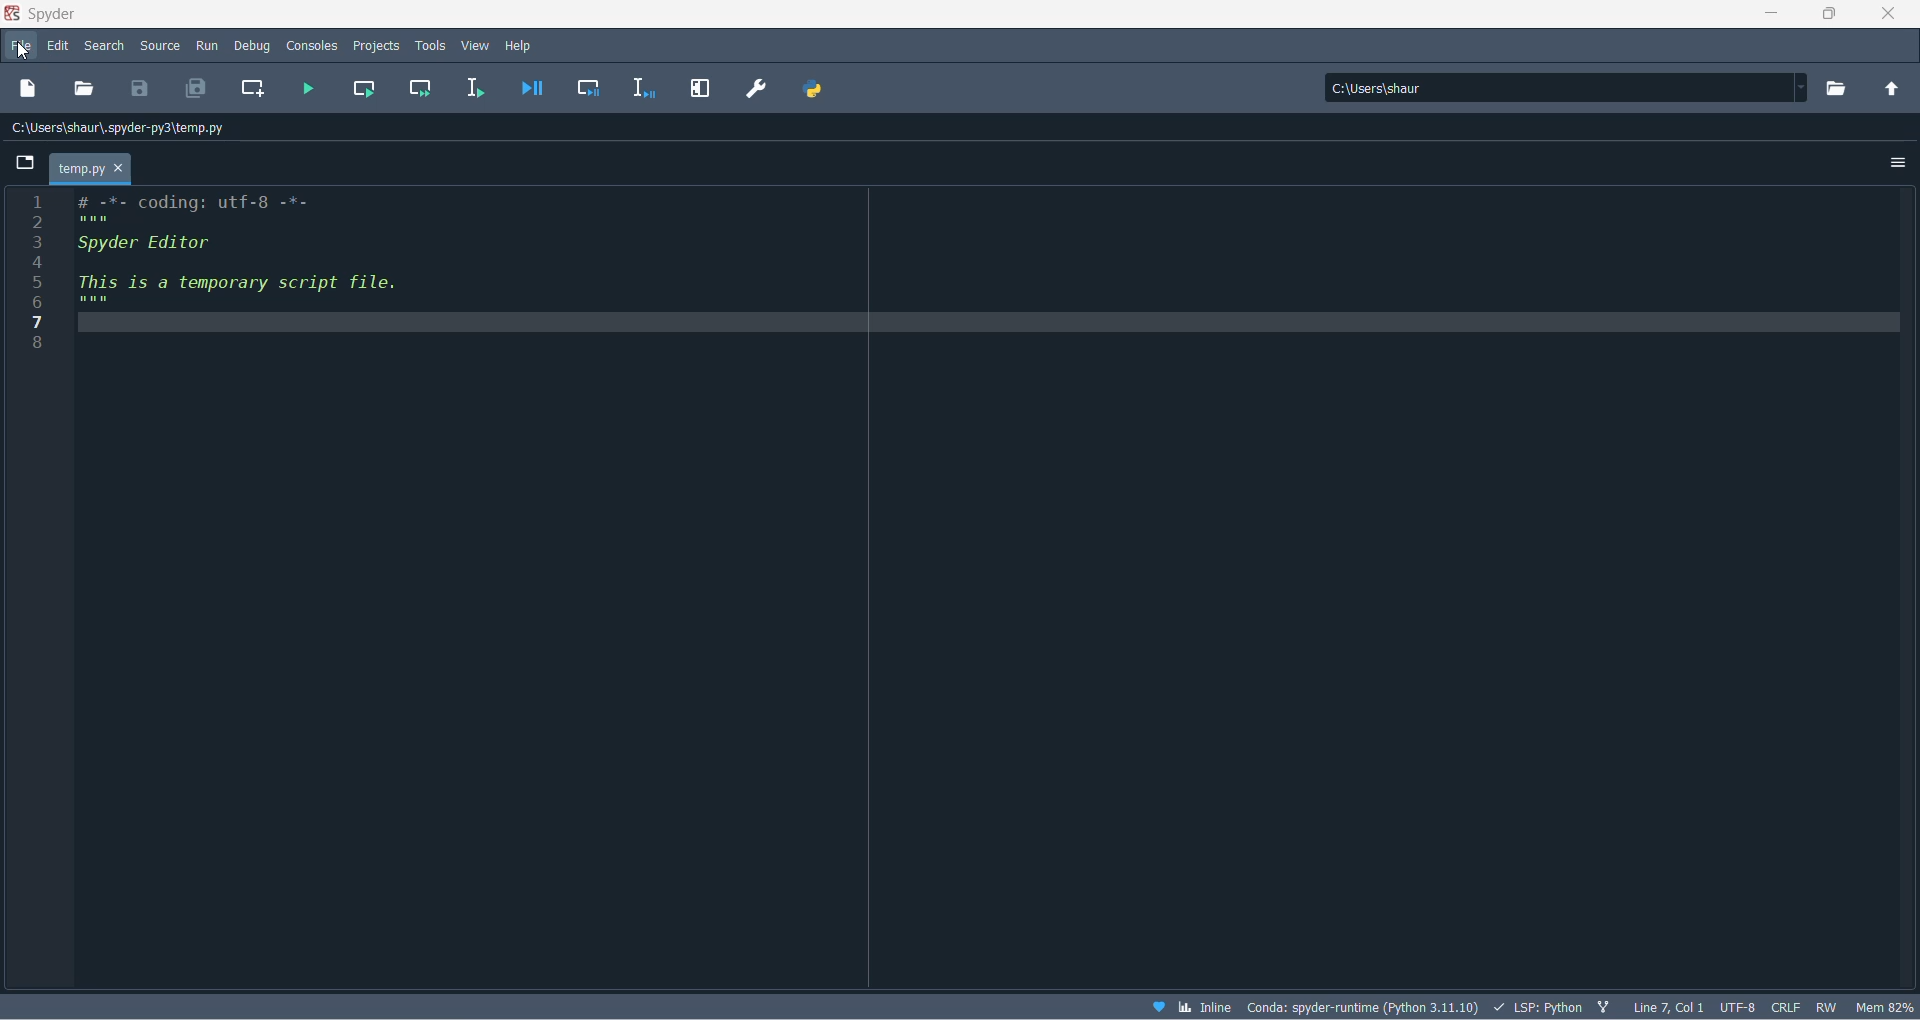  What do you see at coordinates (1540, 1006) in the screenshot?
I see `scripting` at bounding box center [1540, 1006].